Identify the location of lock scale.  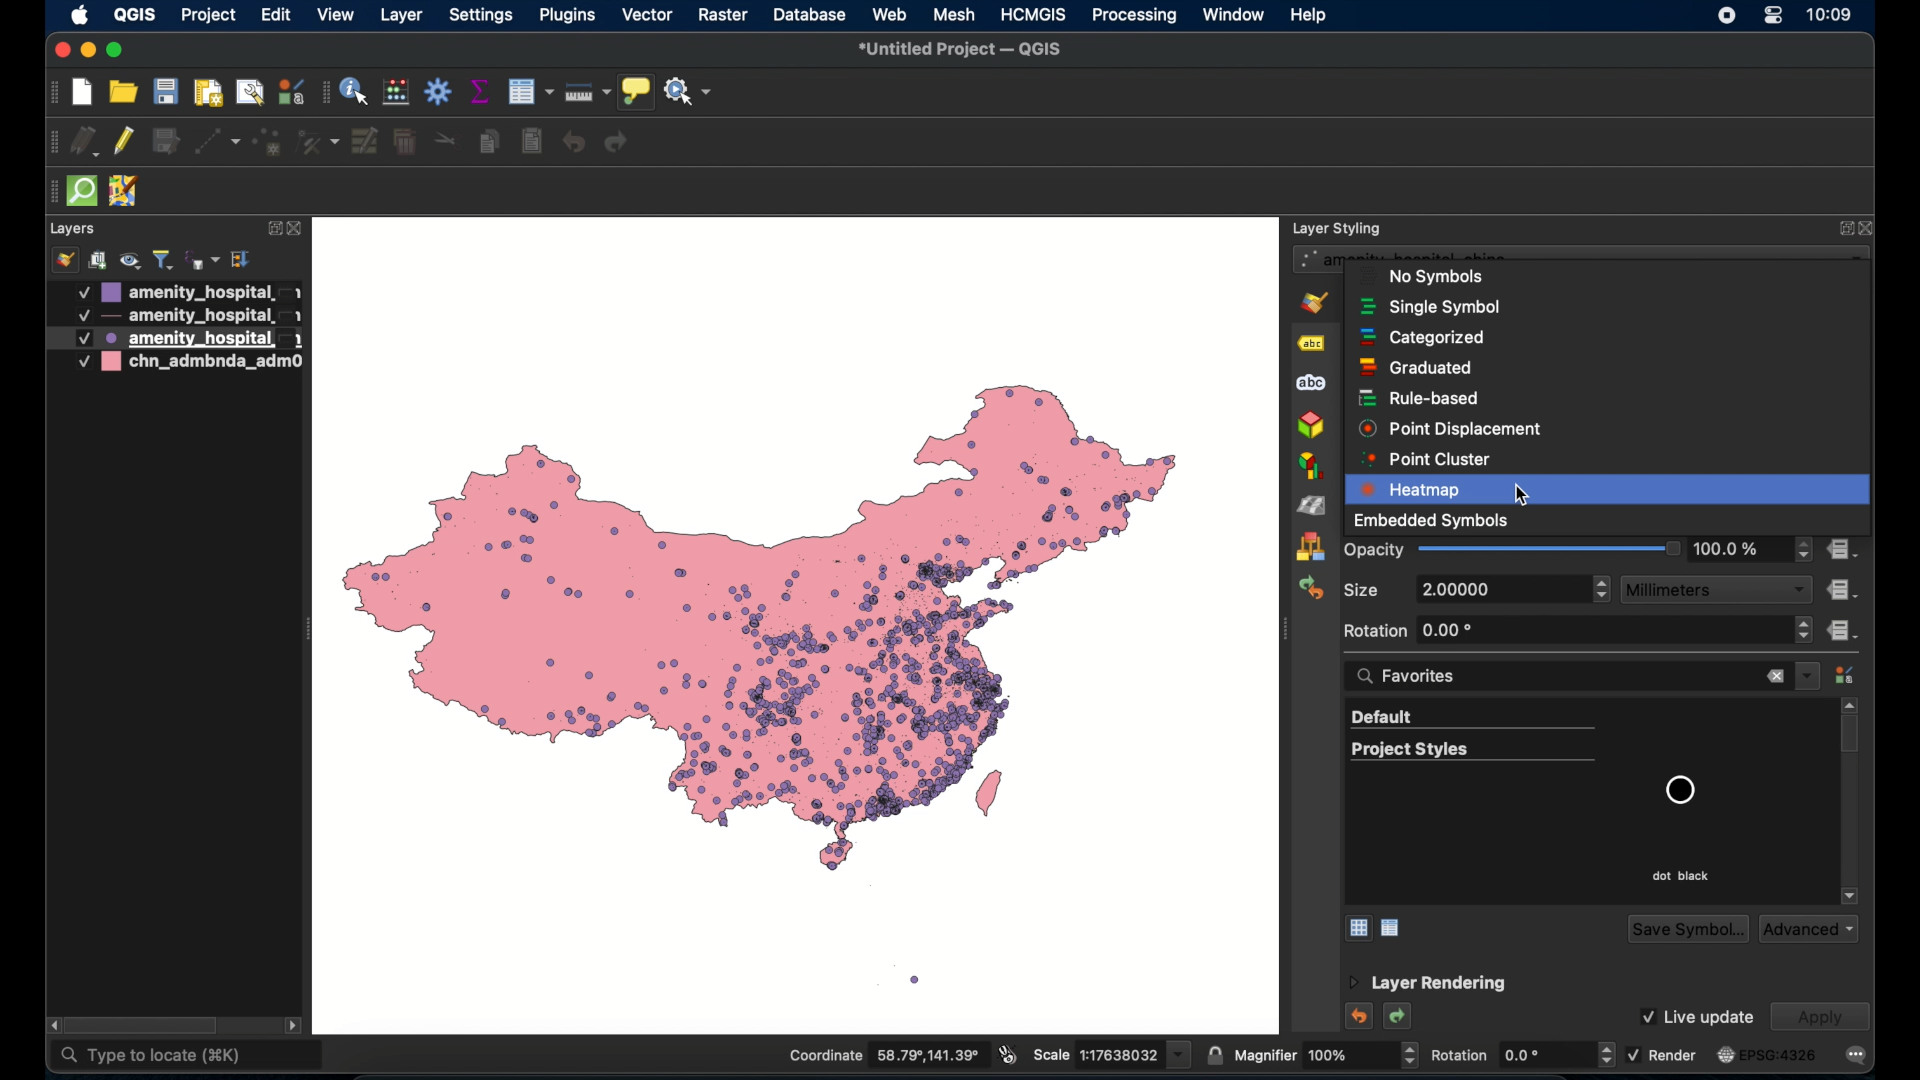
(1213, 1056).